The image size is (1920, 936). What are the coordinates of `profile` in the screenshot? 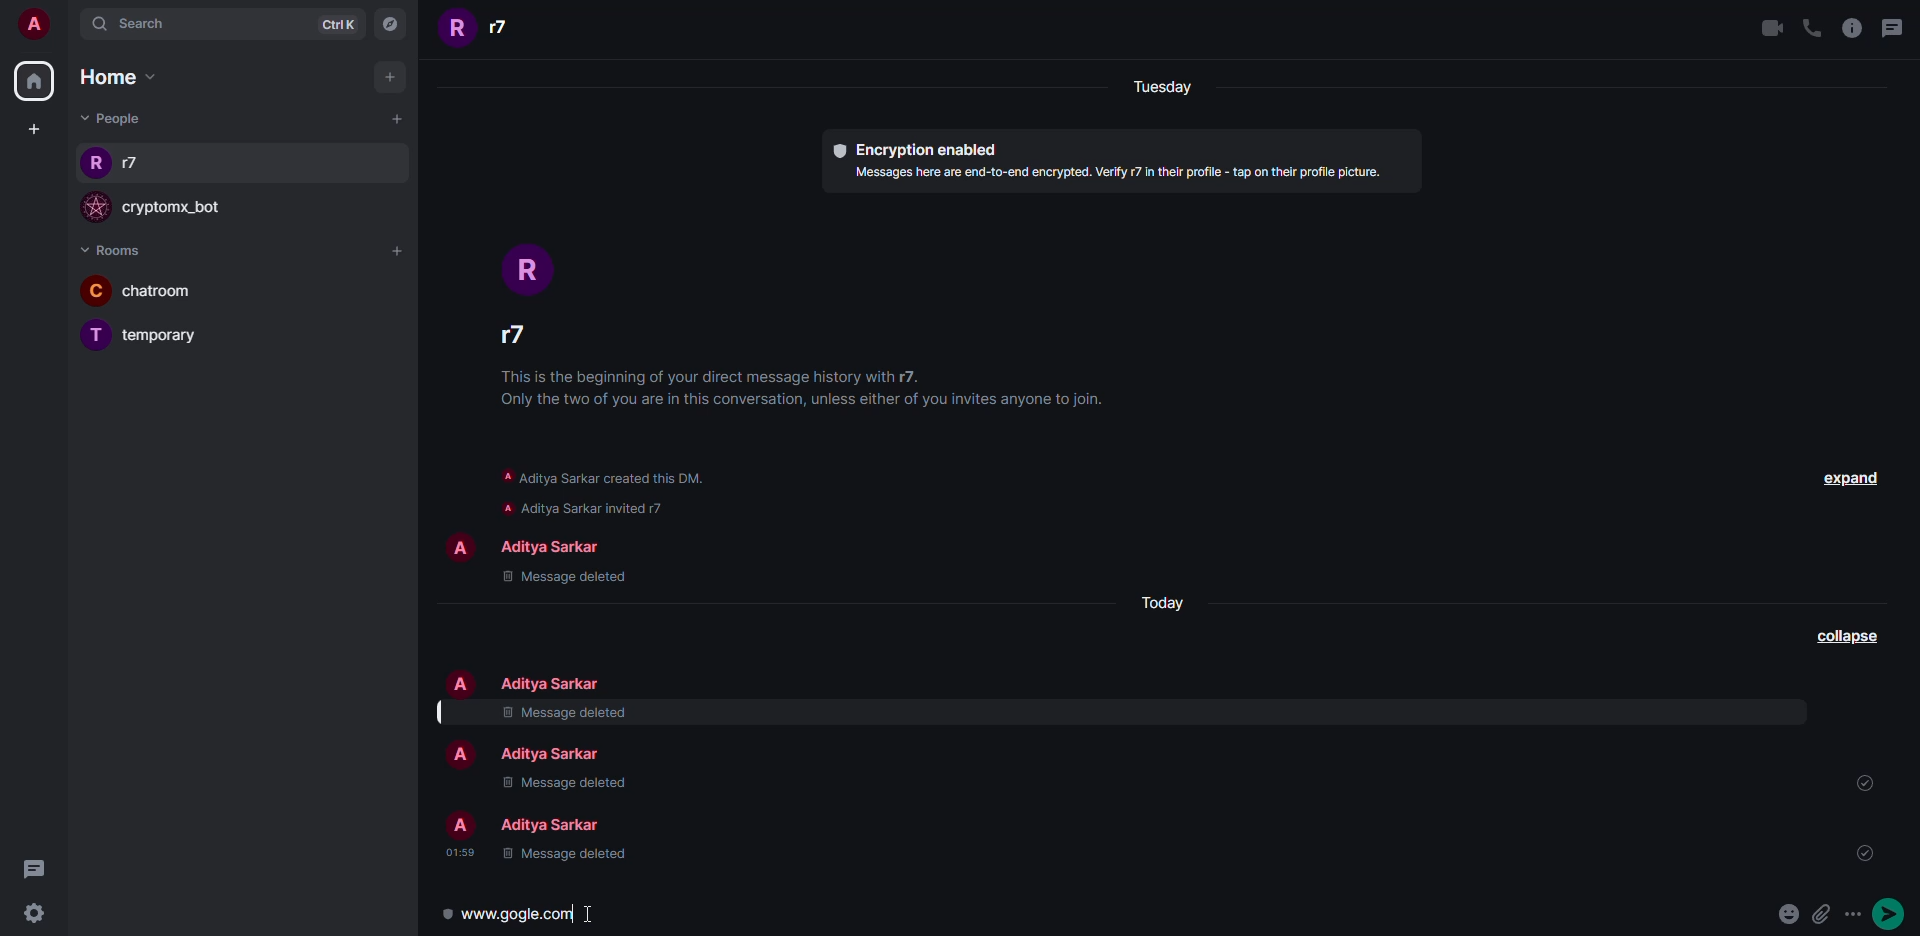 It's located at (456, 29).